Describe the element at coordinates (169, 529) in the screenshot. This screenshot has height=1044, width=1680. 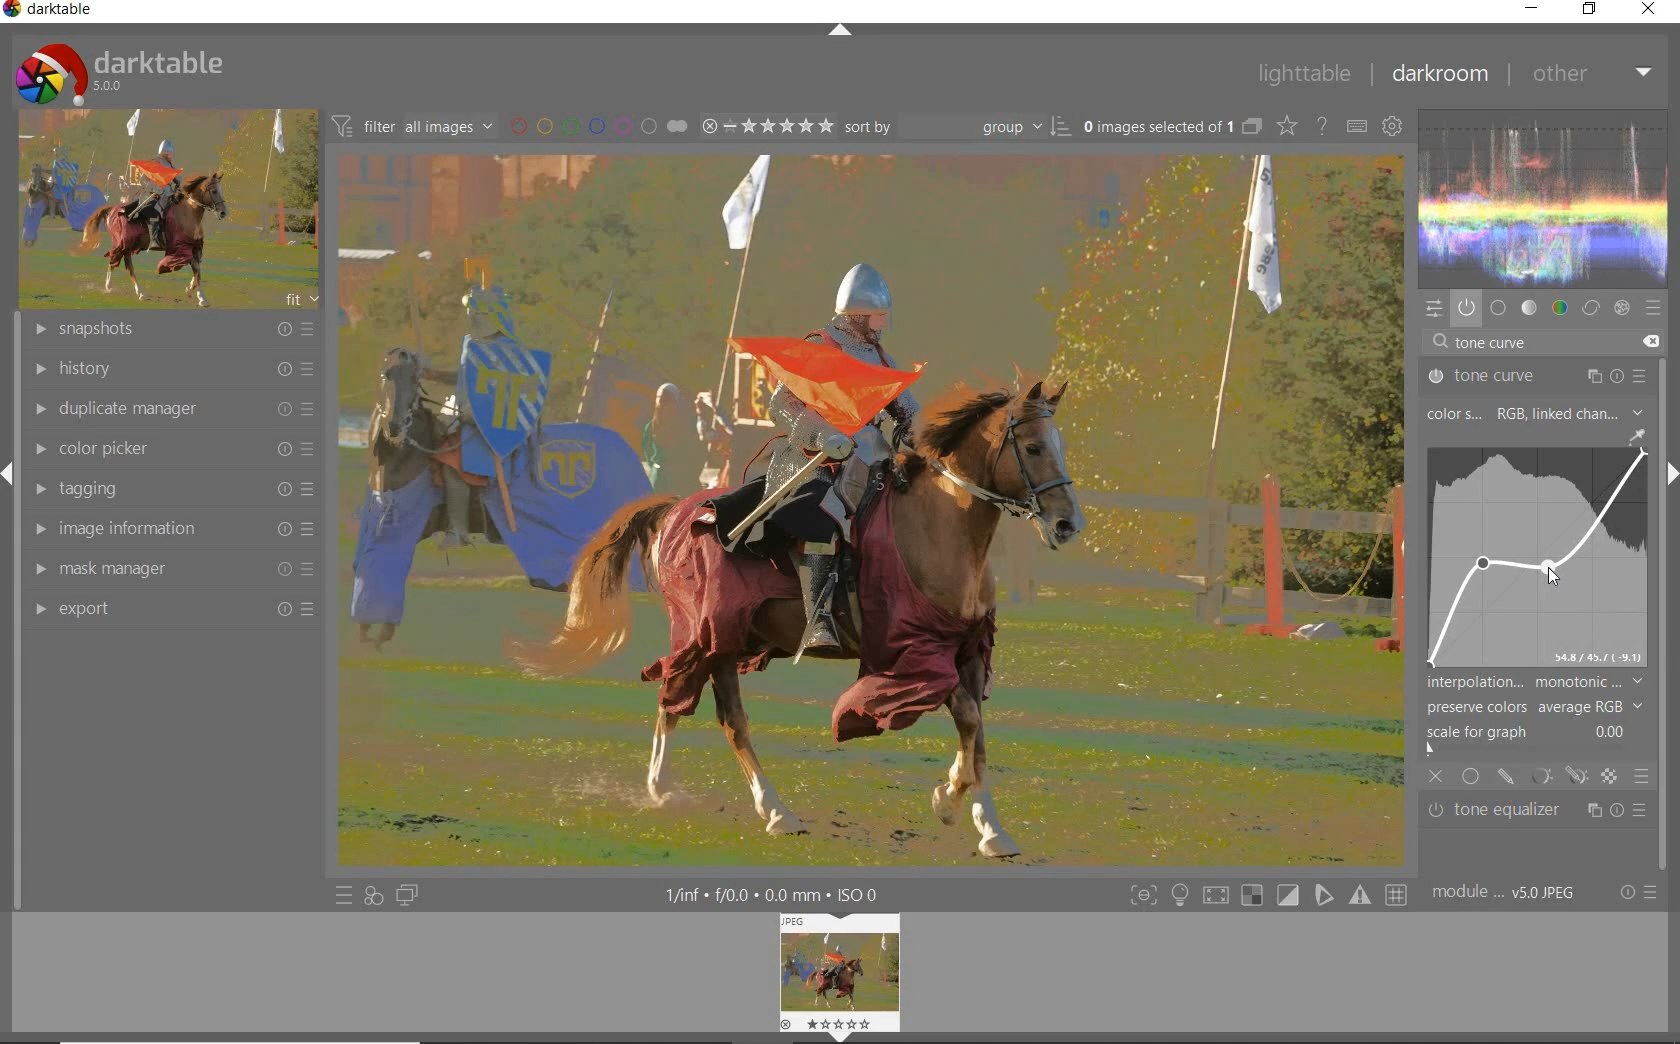
I see `image information` at that location.